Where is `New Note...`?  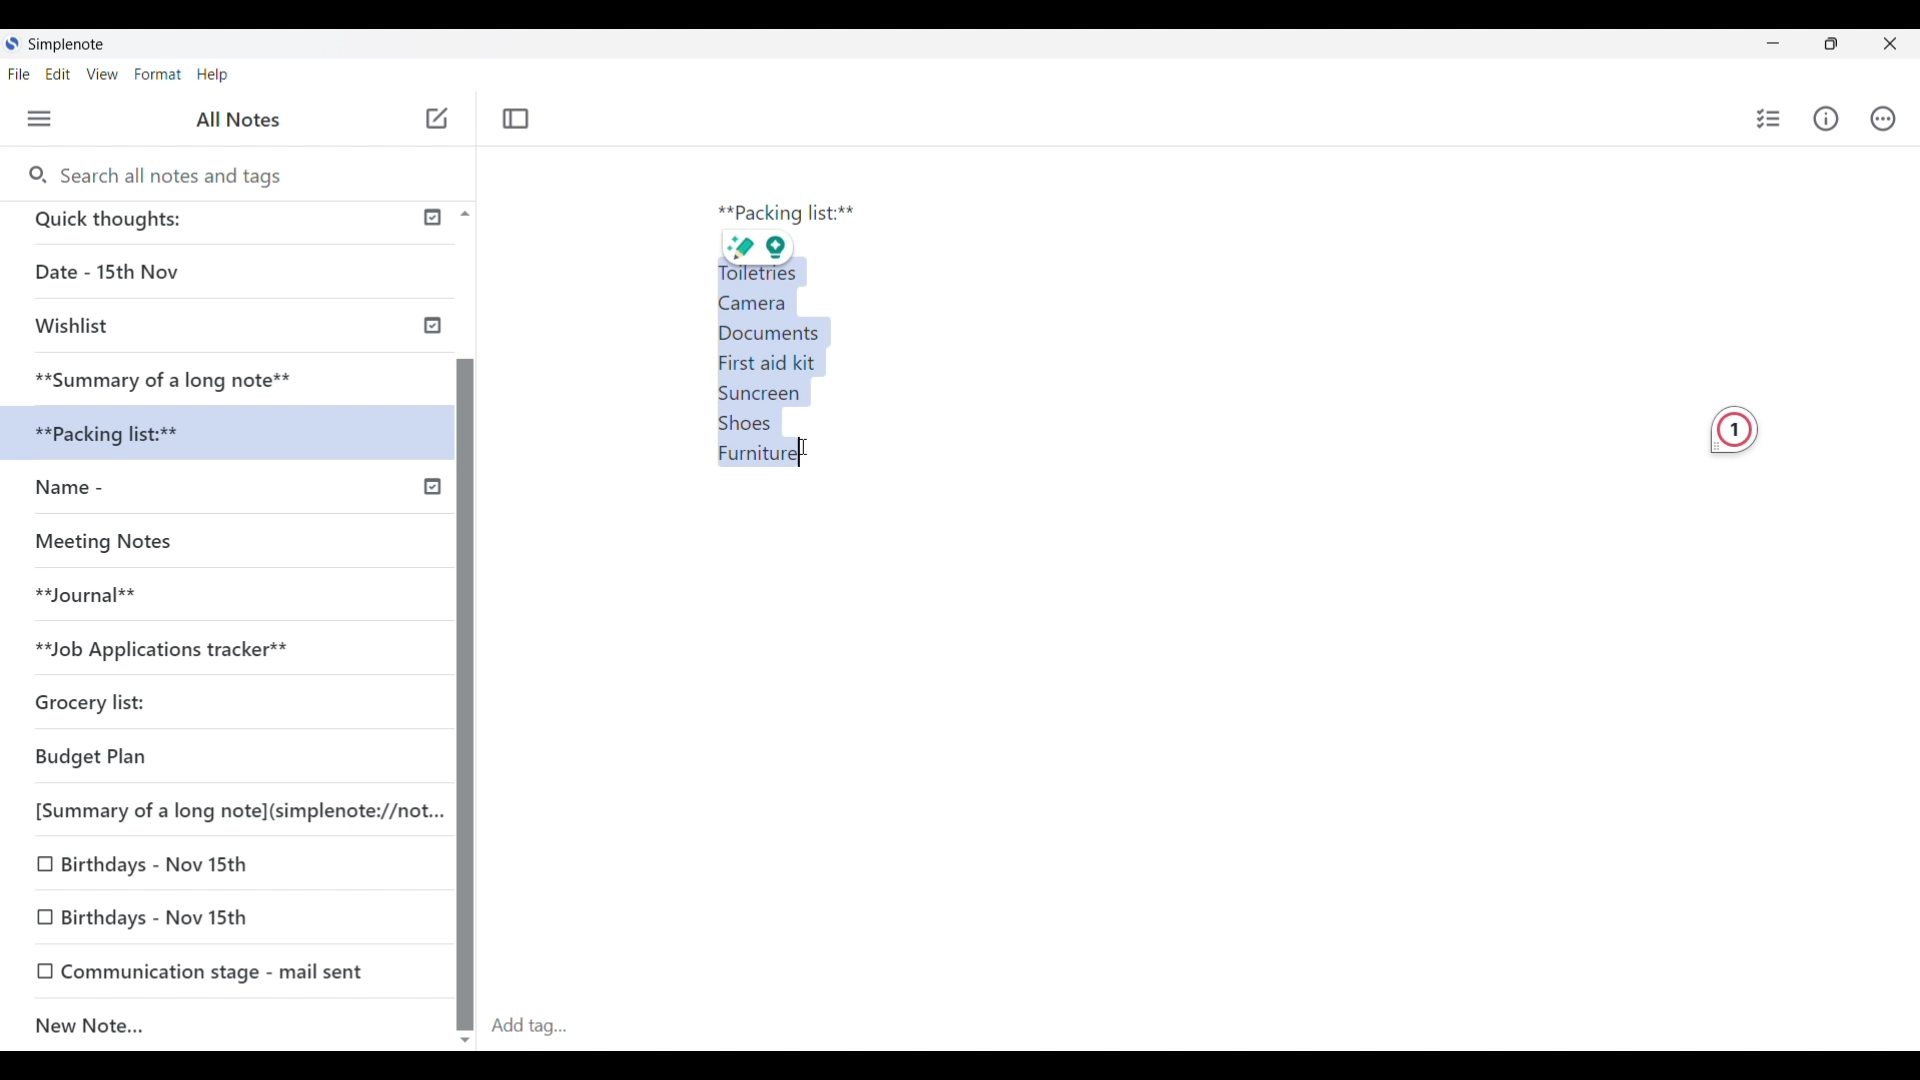
New Note... is located at coordinates (204, 1022).